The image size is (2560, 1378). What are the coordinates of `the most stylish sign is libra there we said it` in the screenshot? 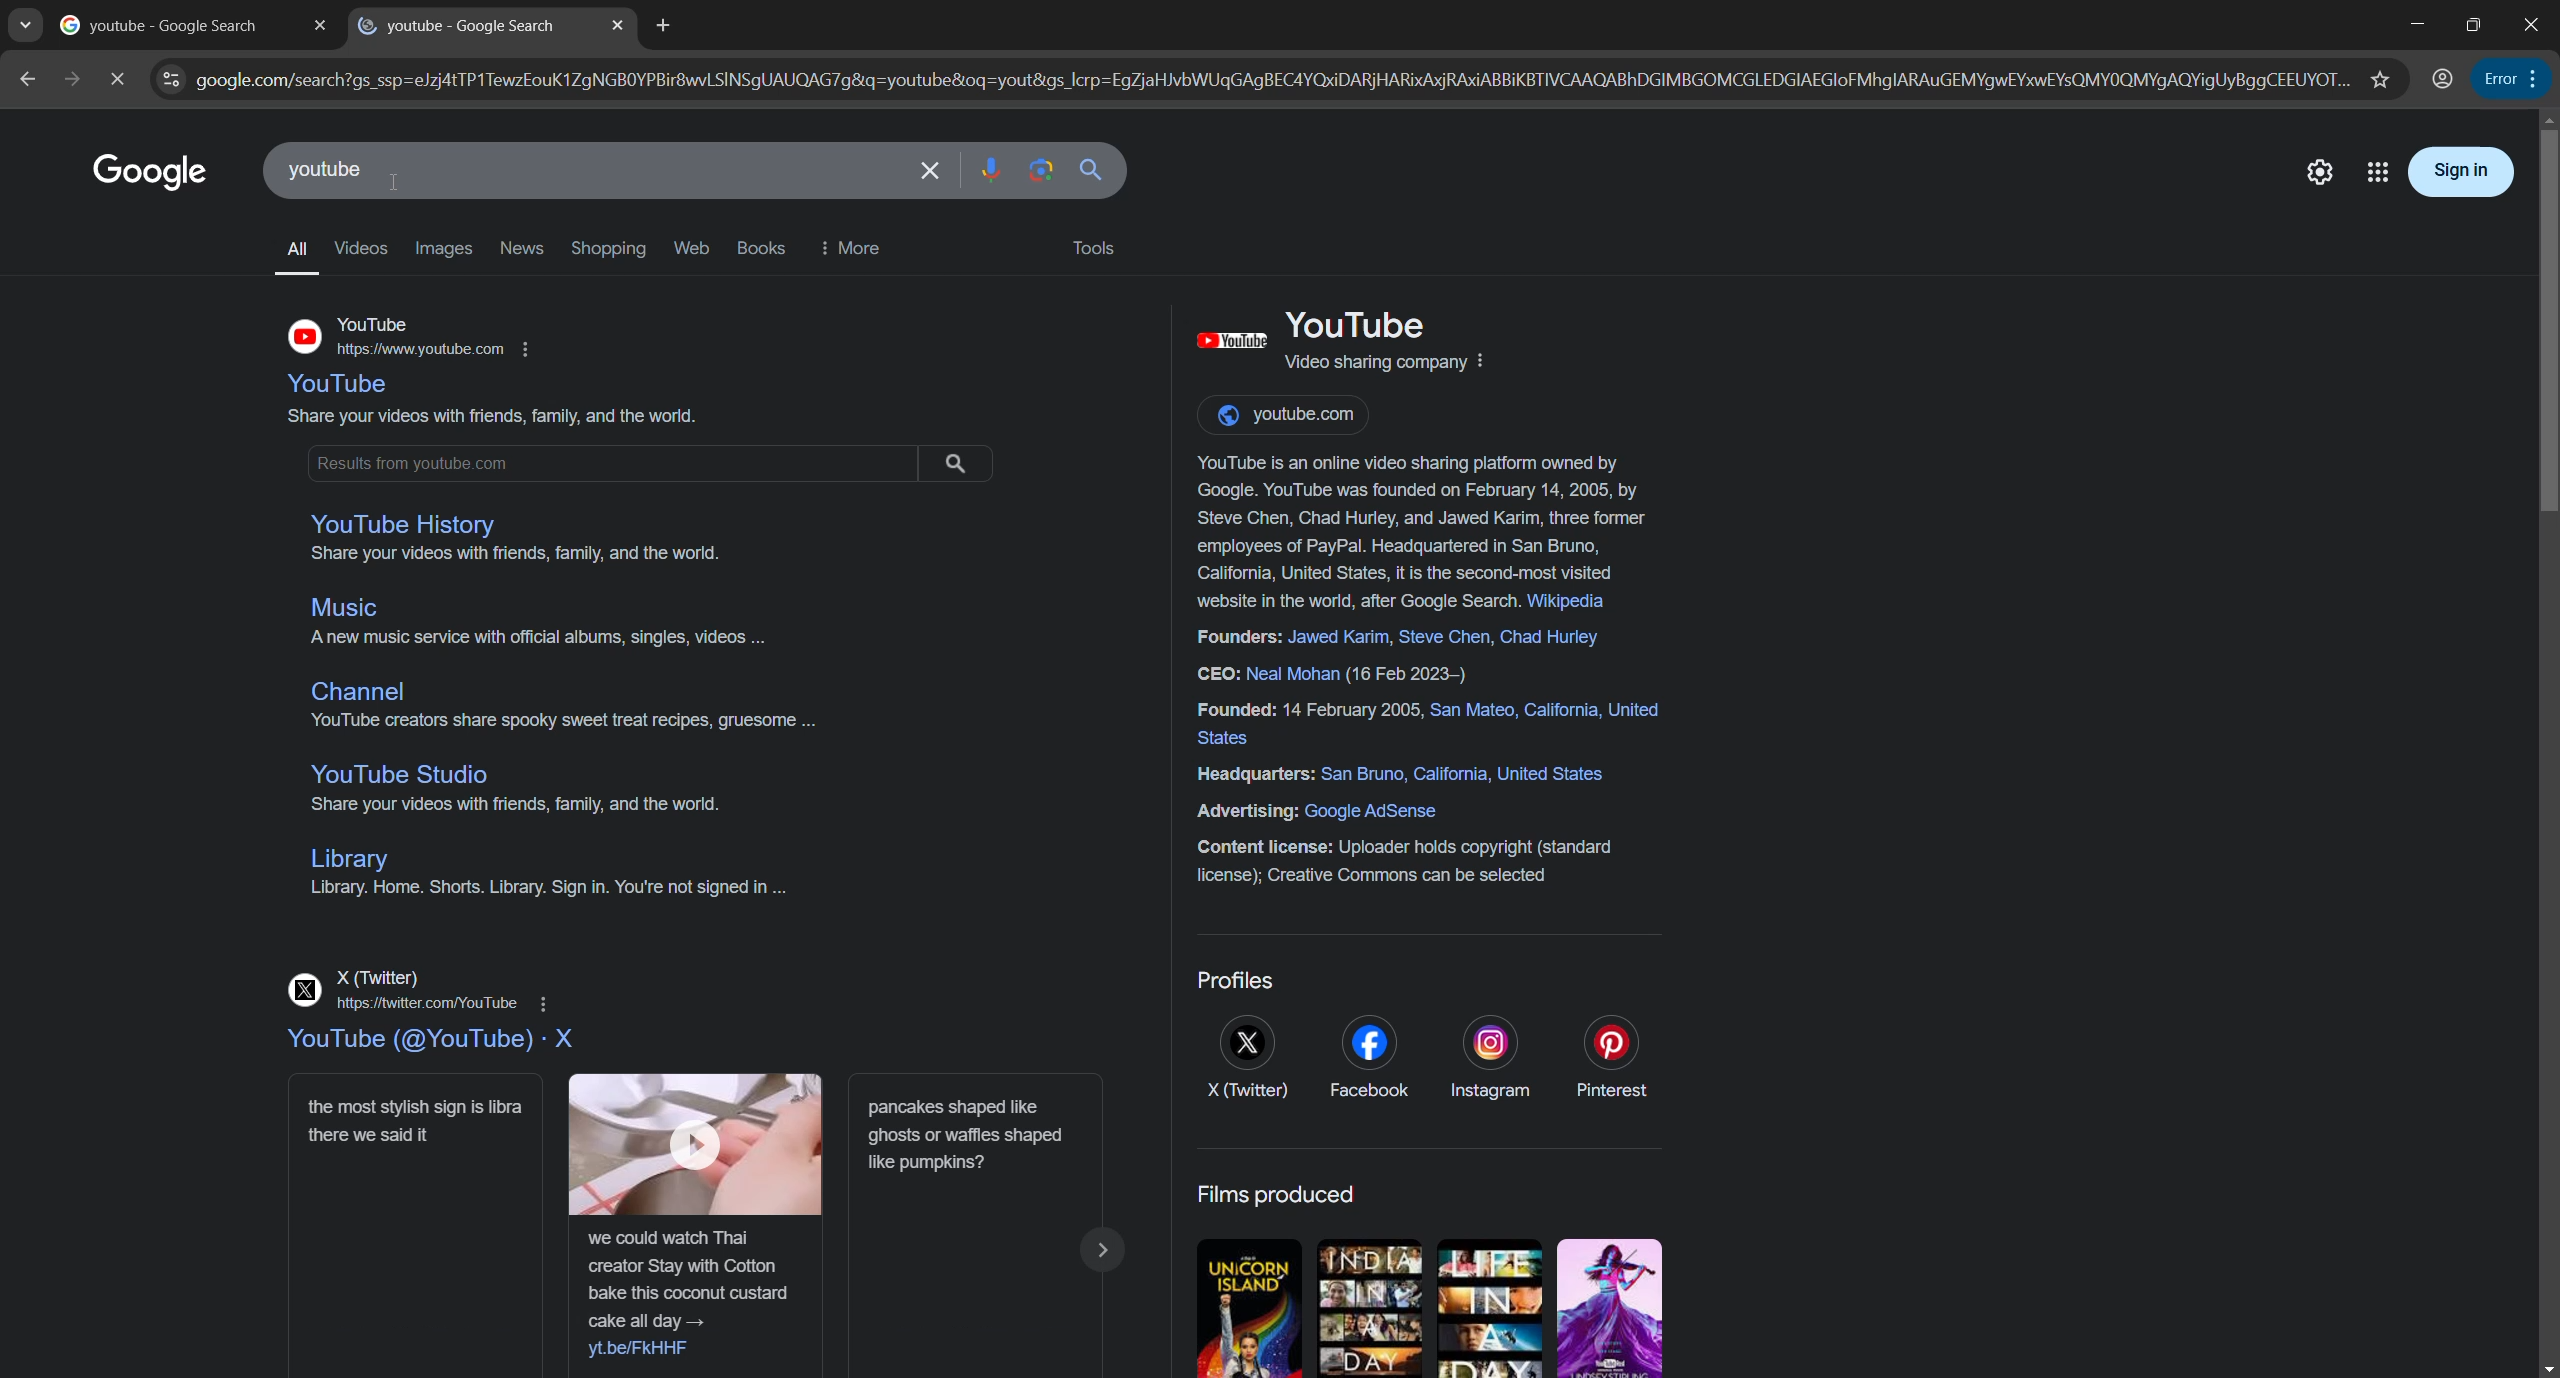 It's located at (418, 1228).